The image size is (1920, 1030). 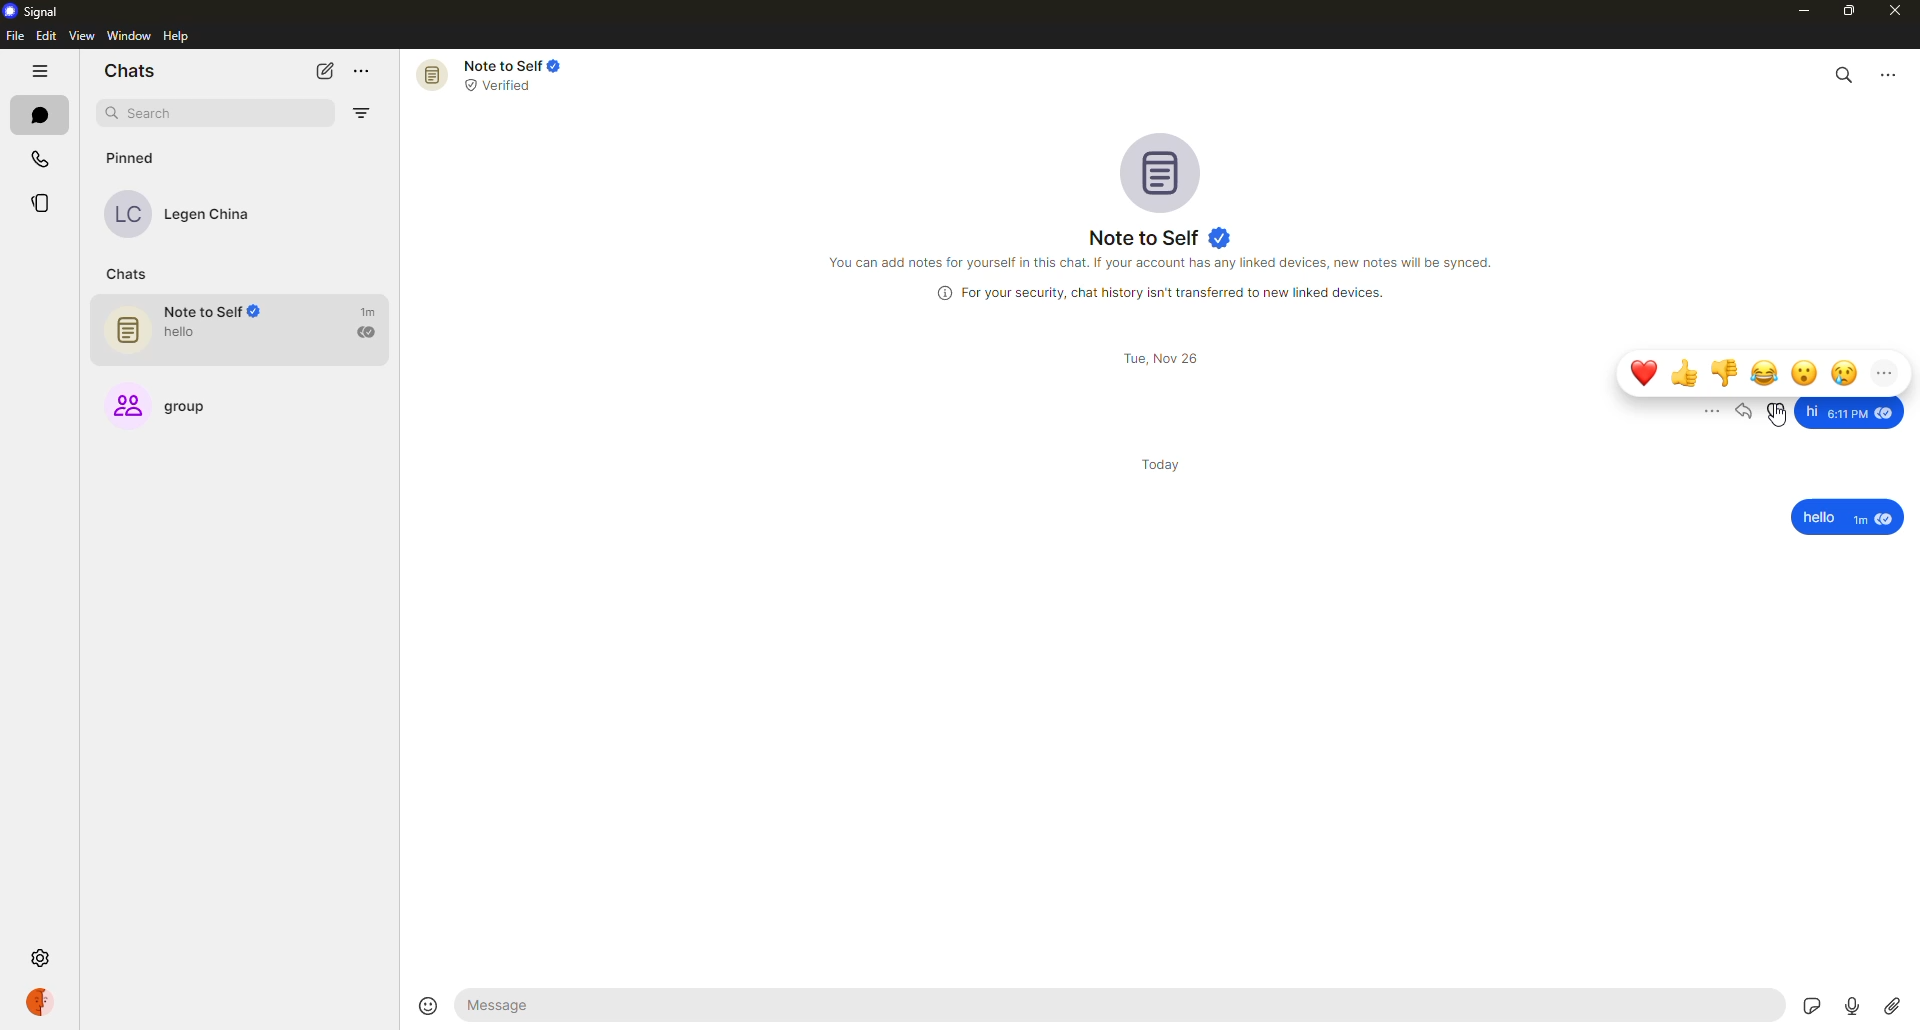 I want to click on calls, so click(x=40, y=157).